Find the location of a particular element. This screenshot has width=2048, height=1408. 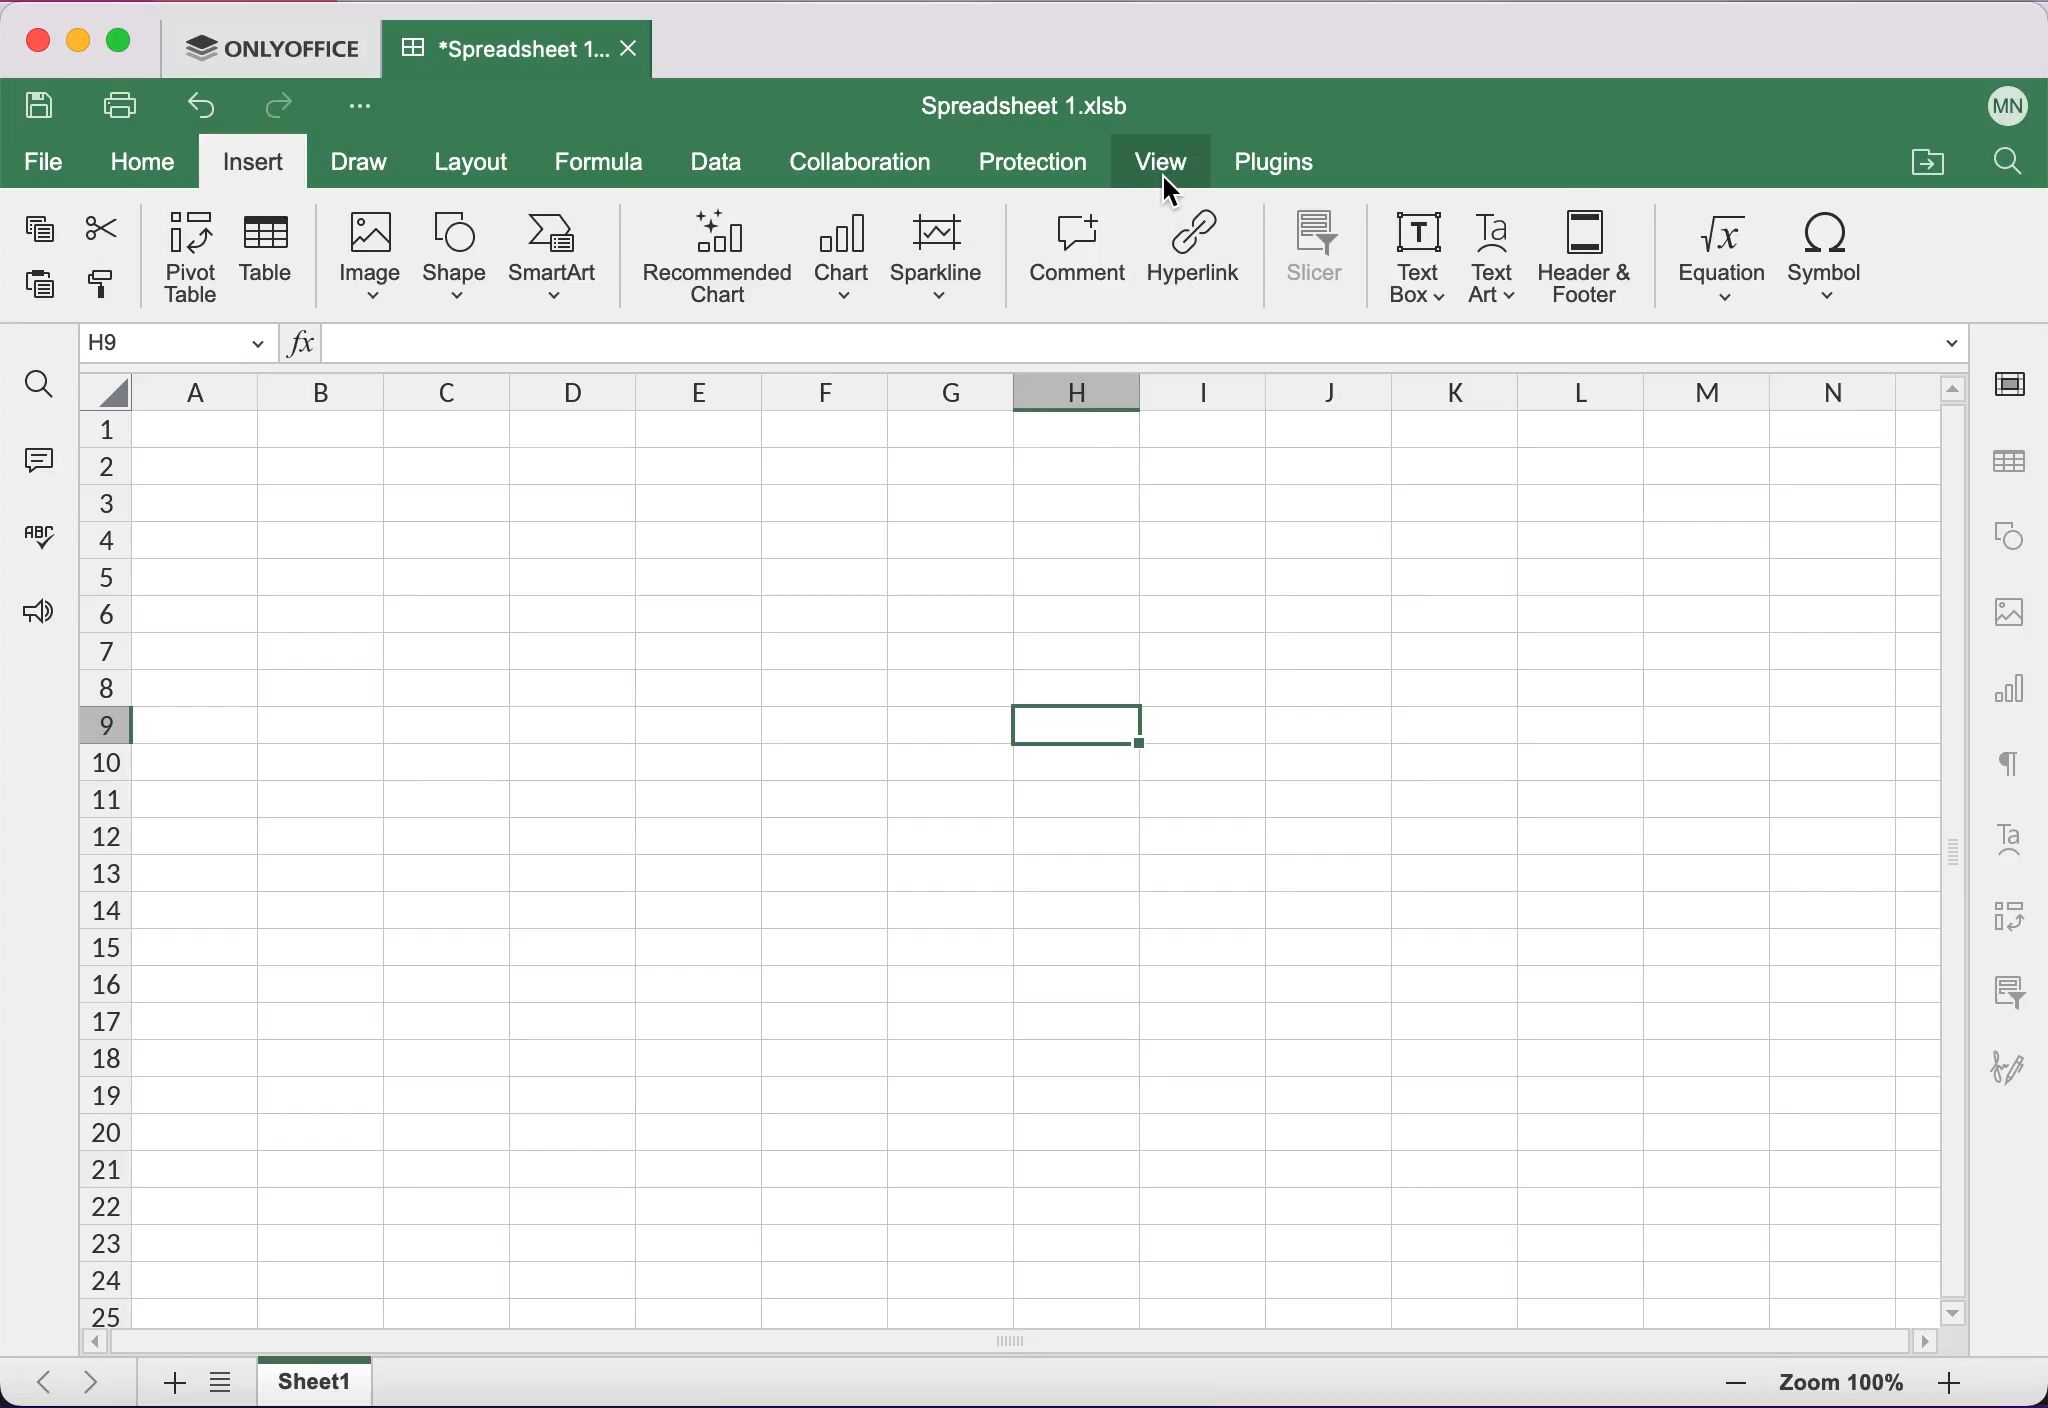

maximize is located at coordinates (123, 43).